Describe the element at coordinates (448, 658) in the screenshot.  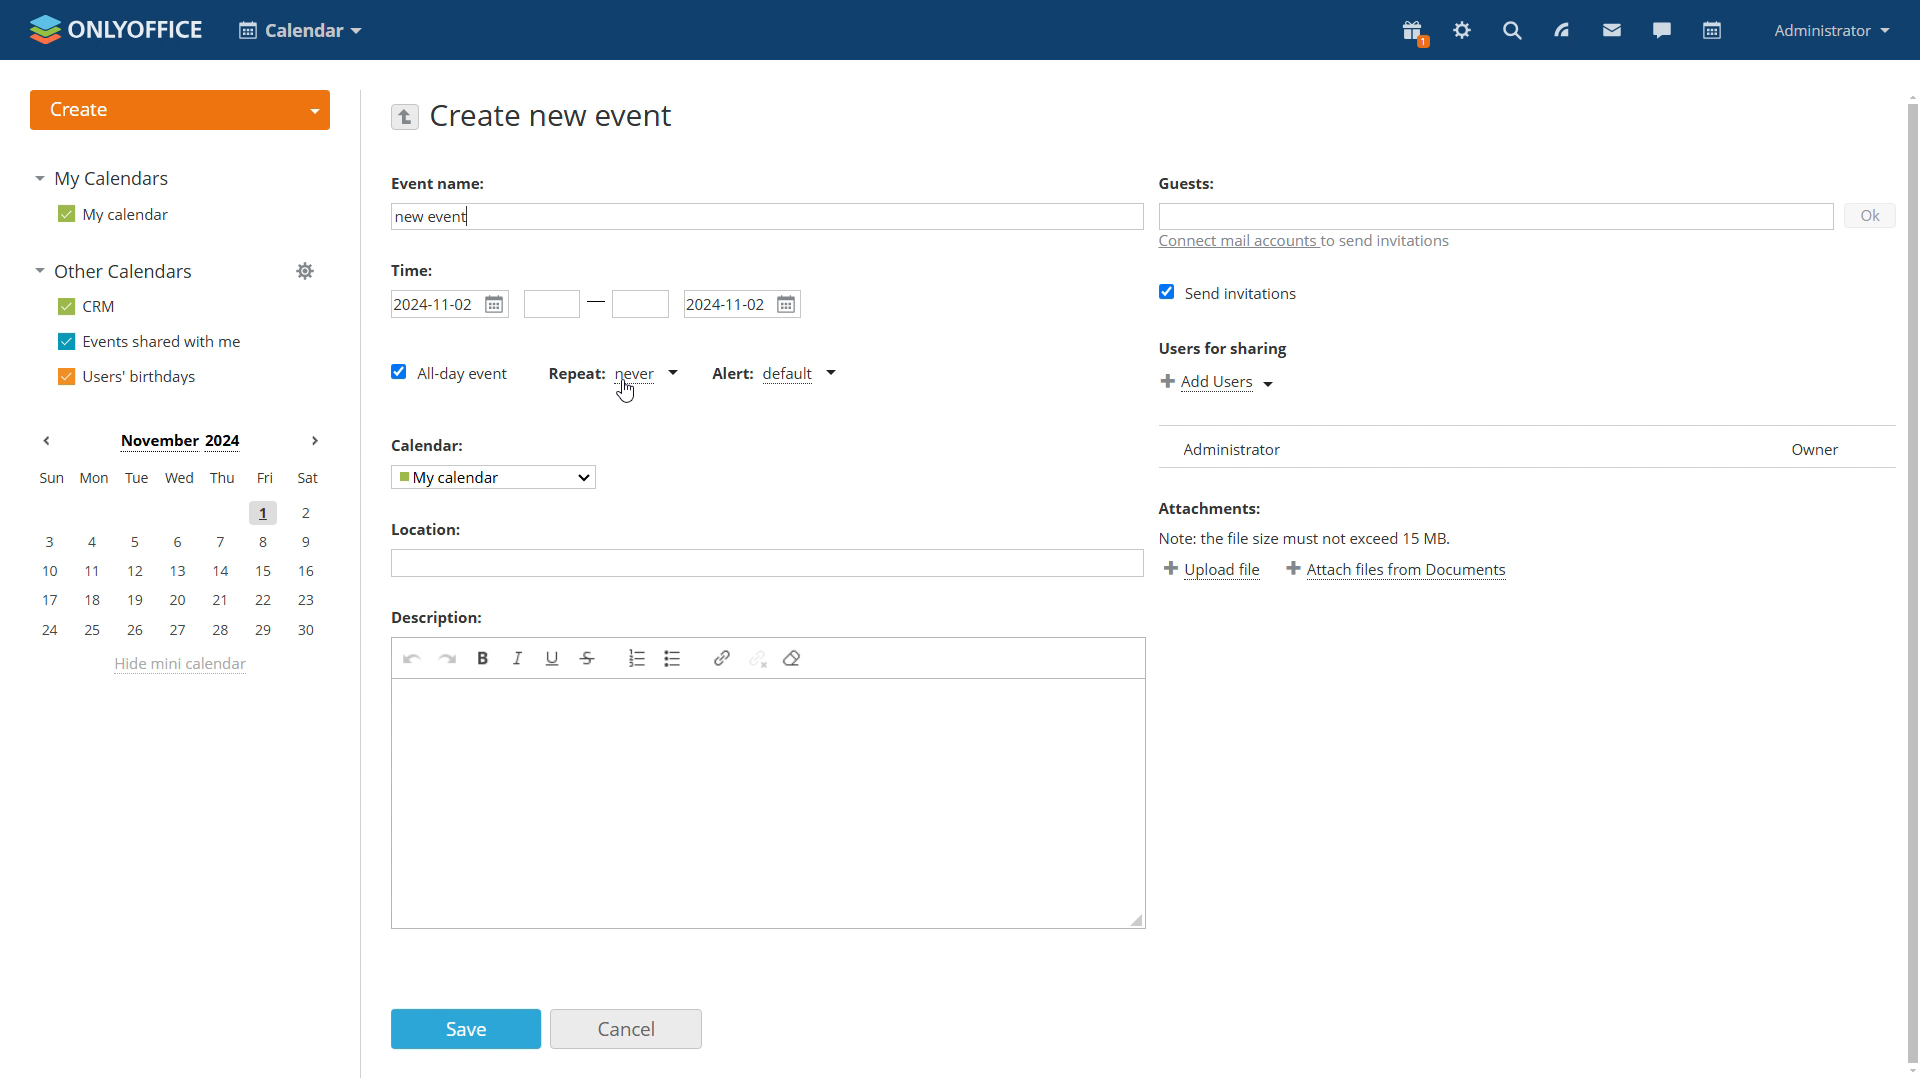
I see `redo` at that location.